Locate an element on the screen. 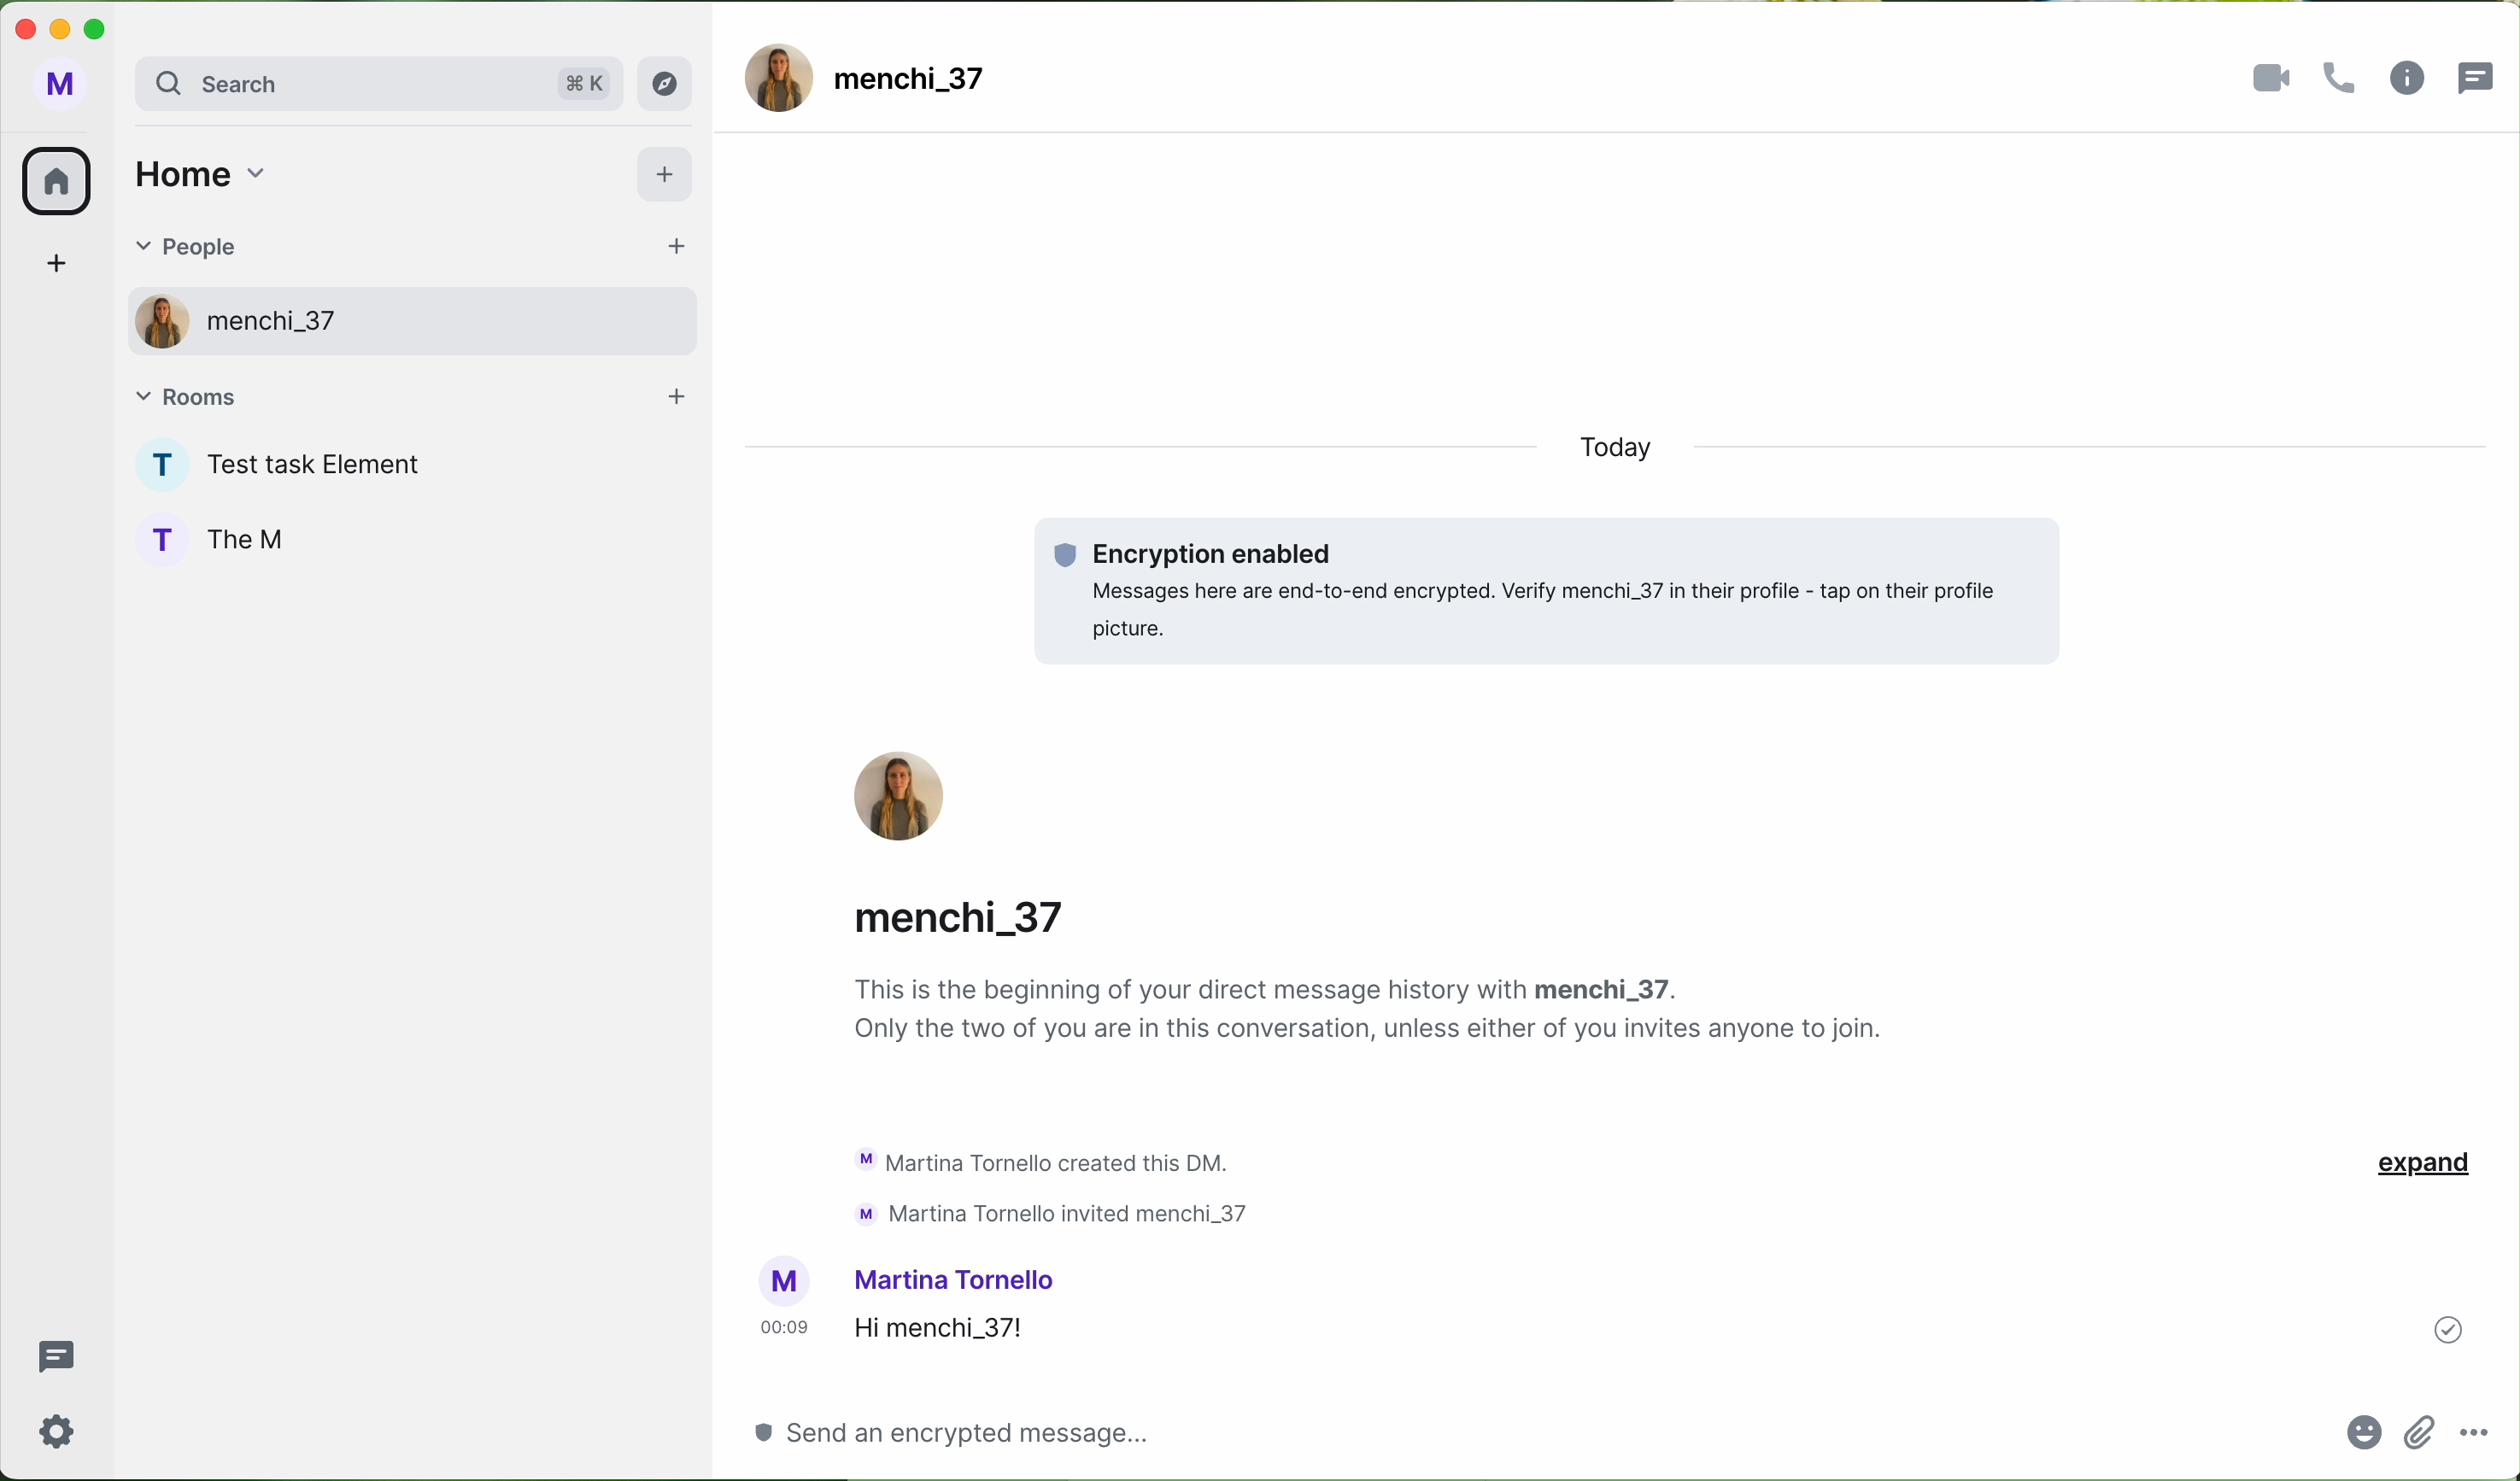 The width and height of the screenshot is (2520, 1481). call is located at coordinates (2345, 79).